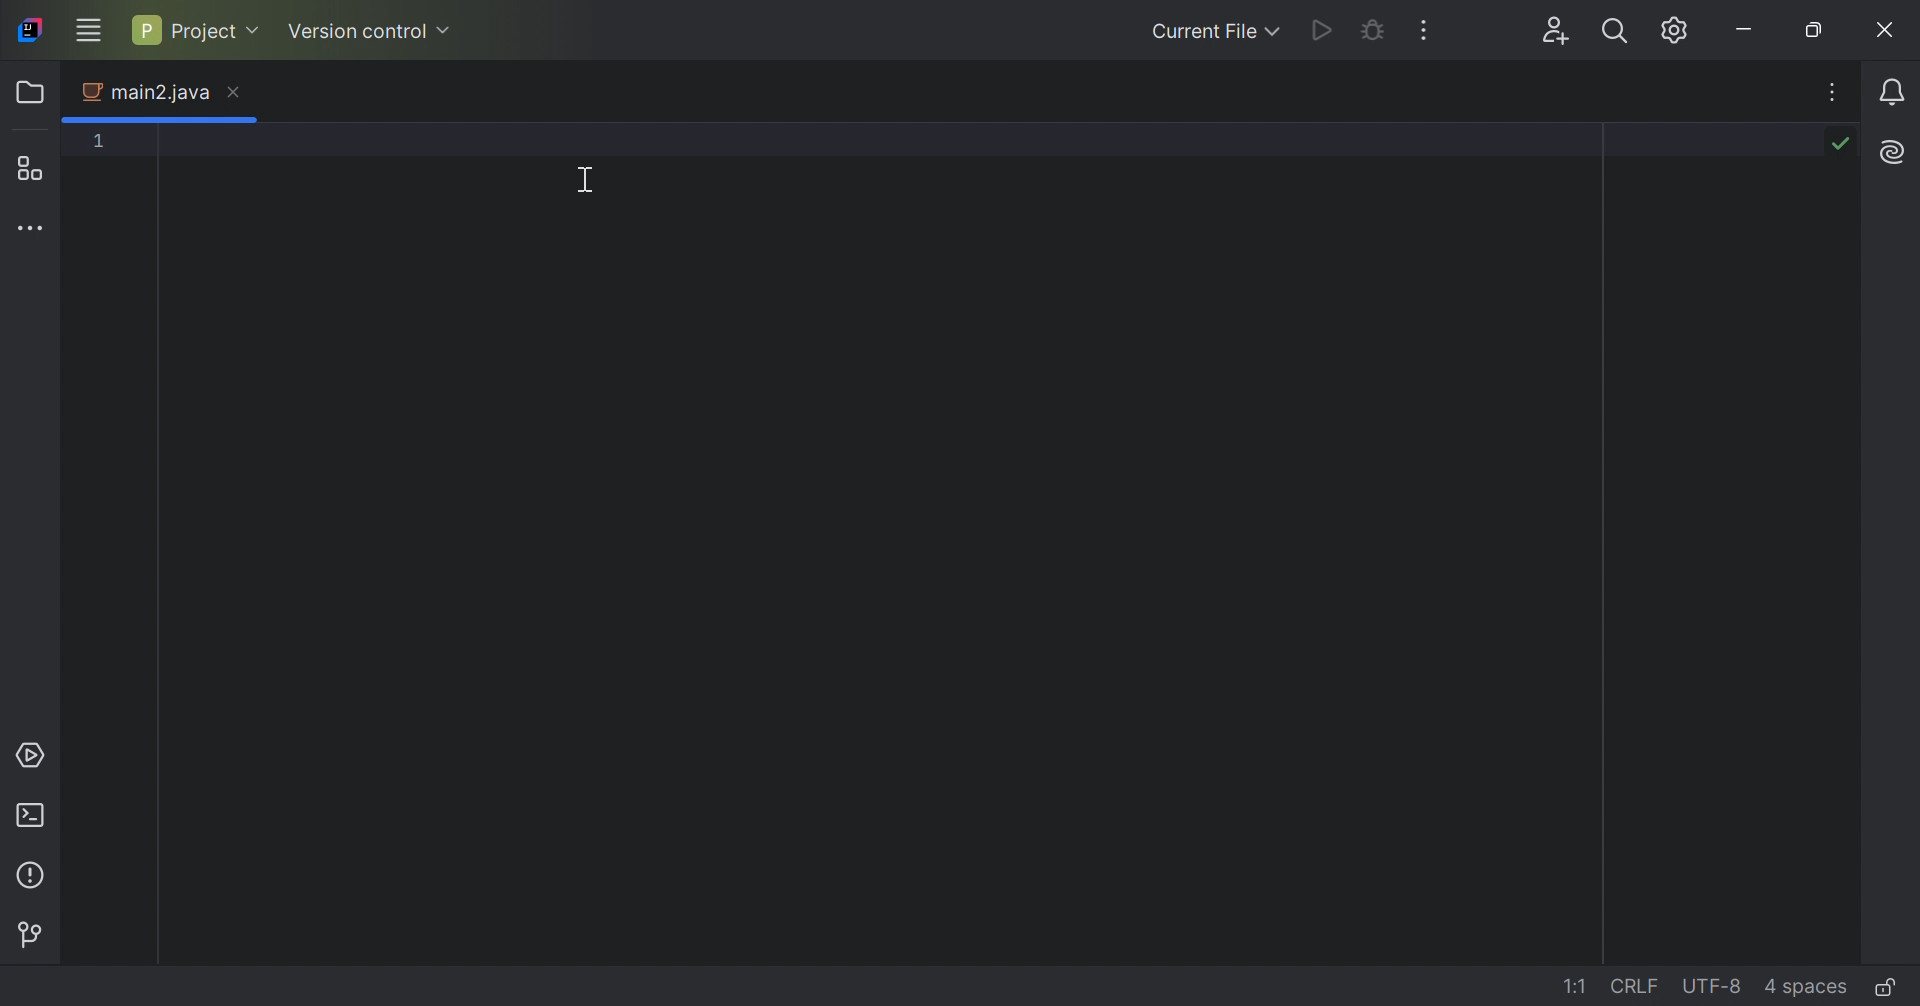  Describe the element at coordinates (1881, 989) in the screenshot. I see `Make file read-only` at that location.